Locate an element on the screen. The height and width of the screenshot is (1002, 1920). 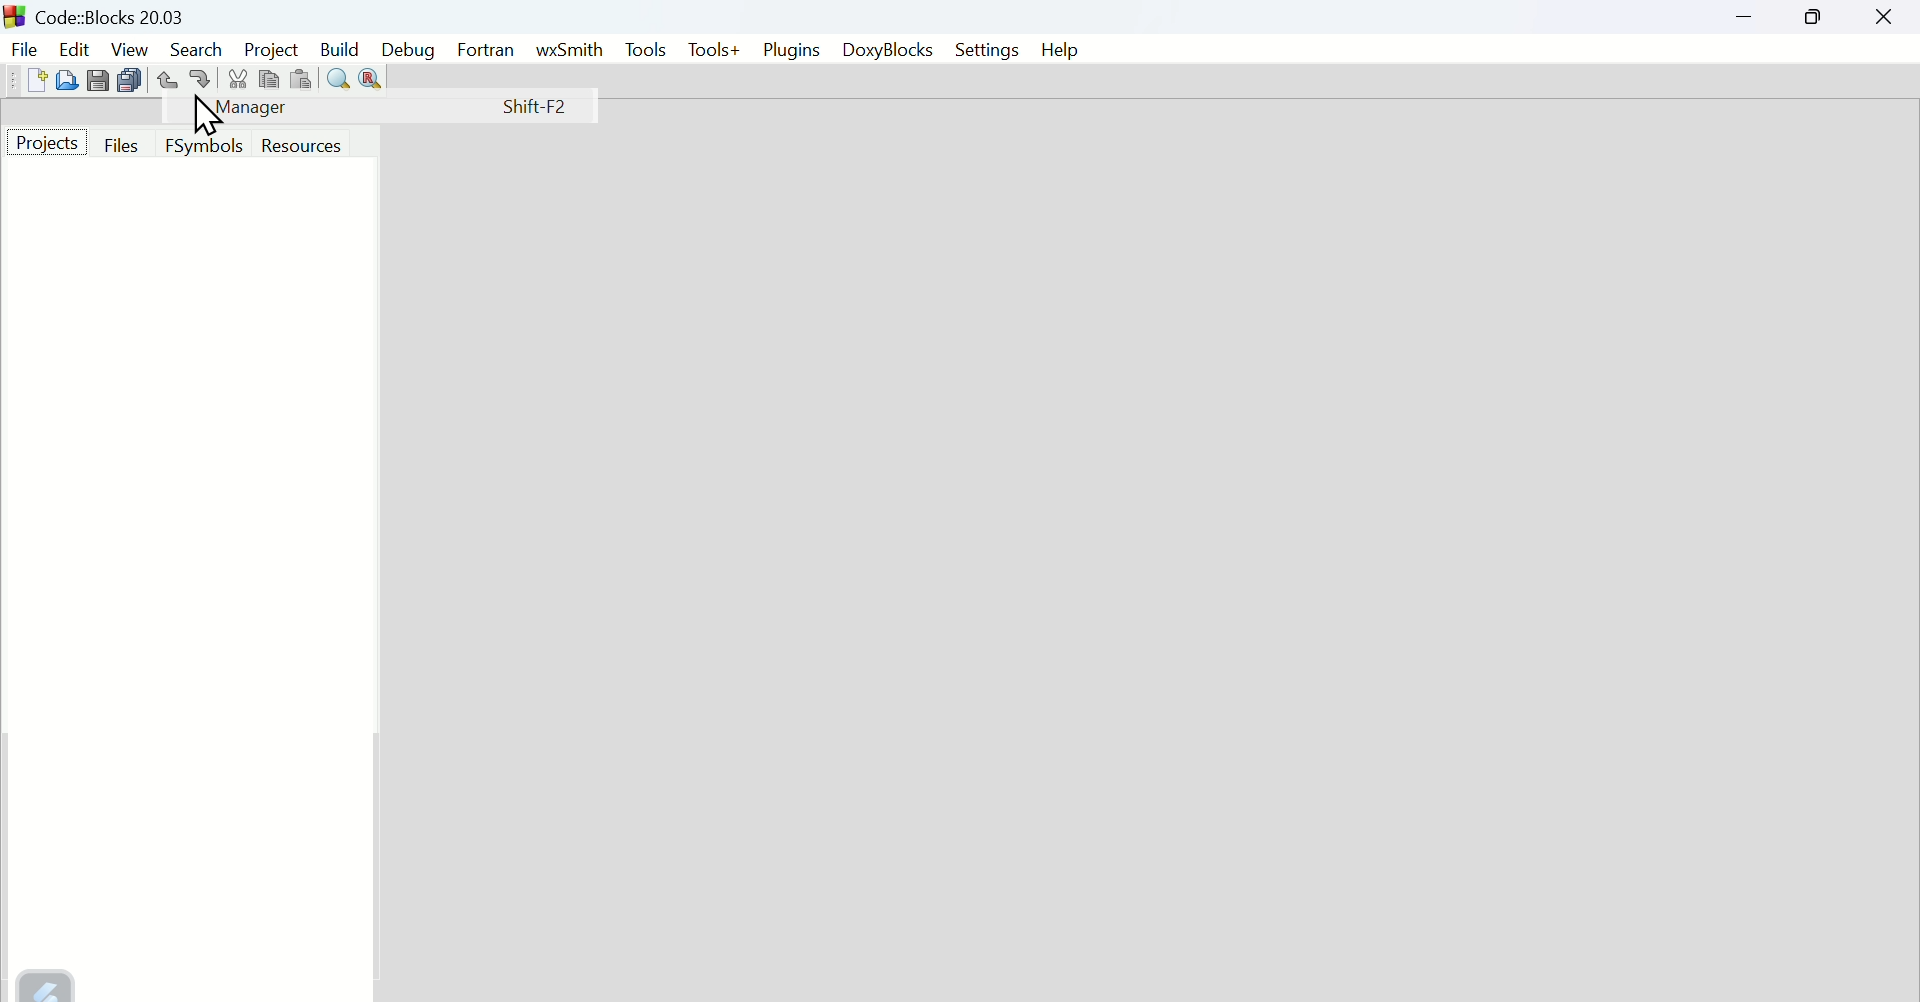
Project is located at coordinates (271, 50).